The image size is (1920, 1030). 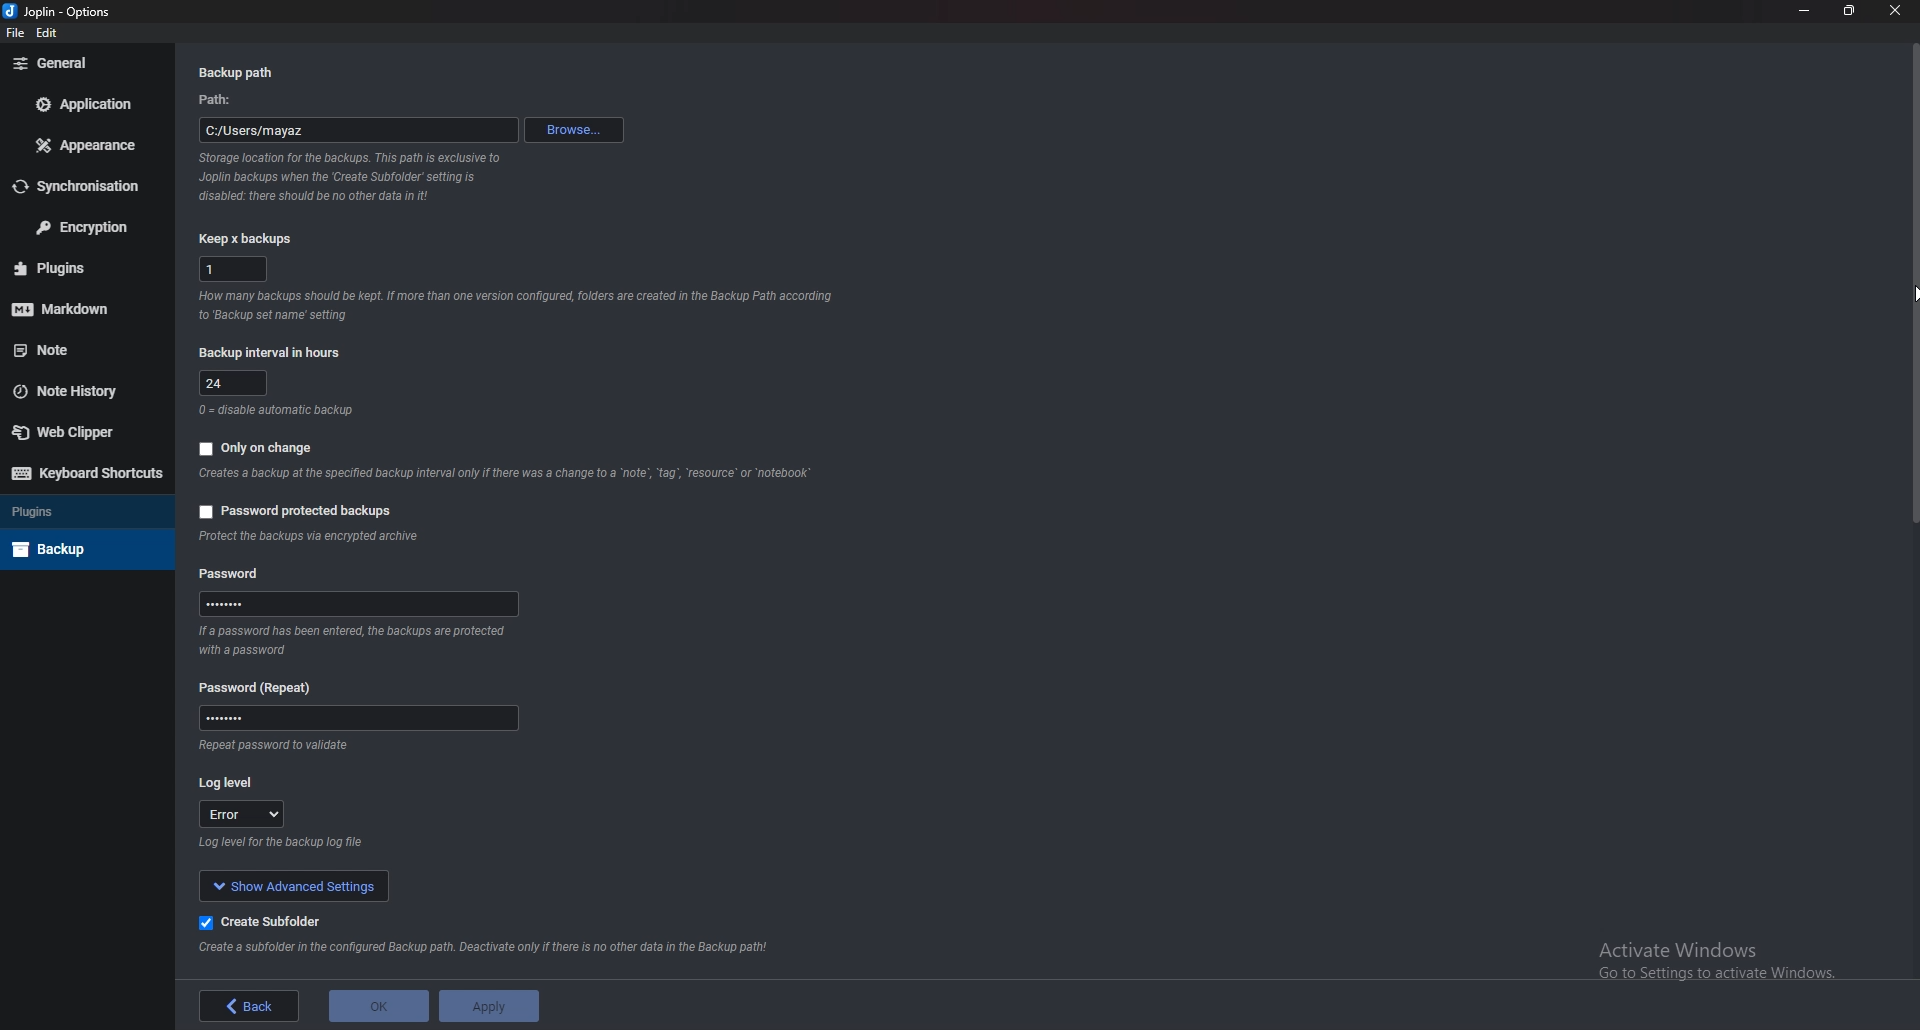 I want to click on ok, so click(x=378, y=1006).